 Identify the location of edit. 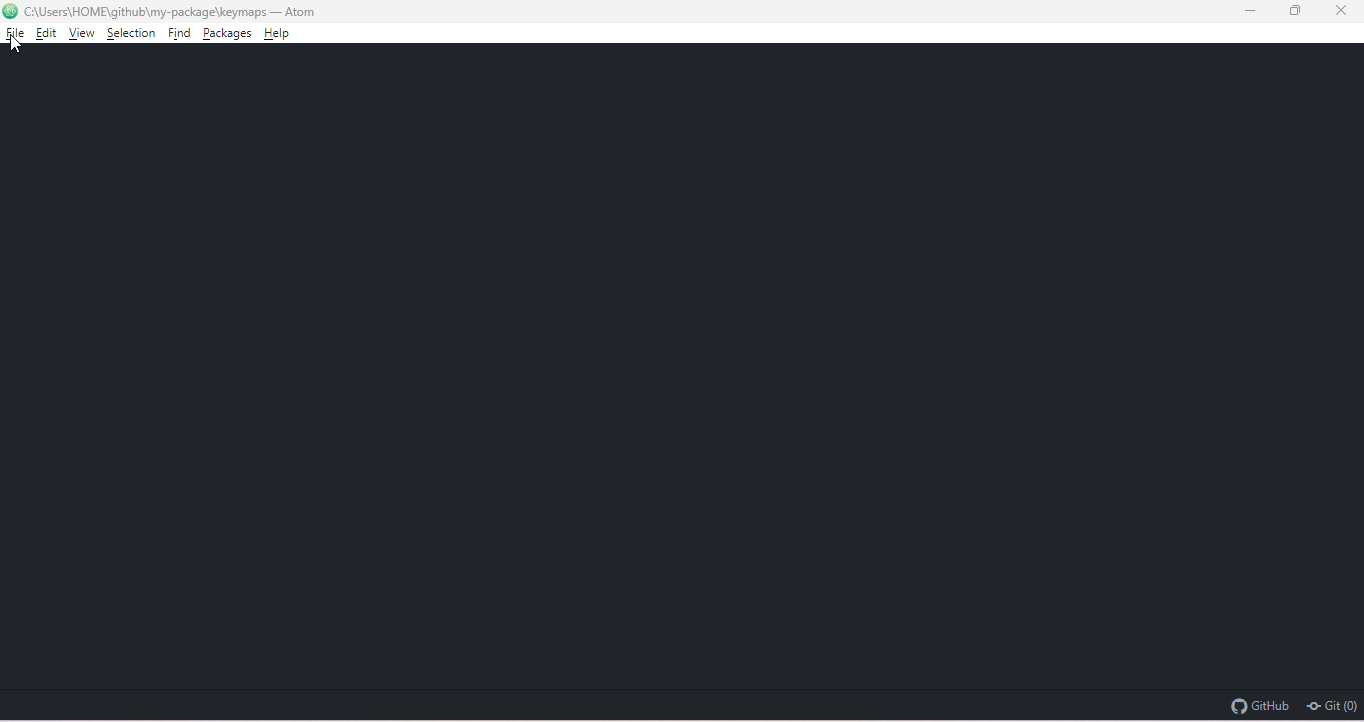
(49, 33).